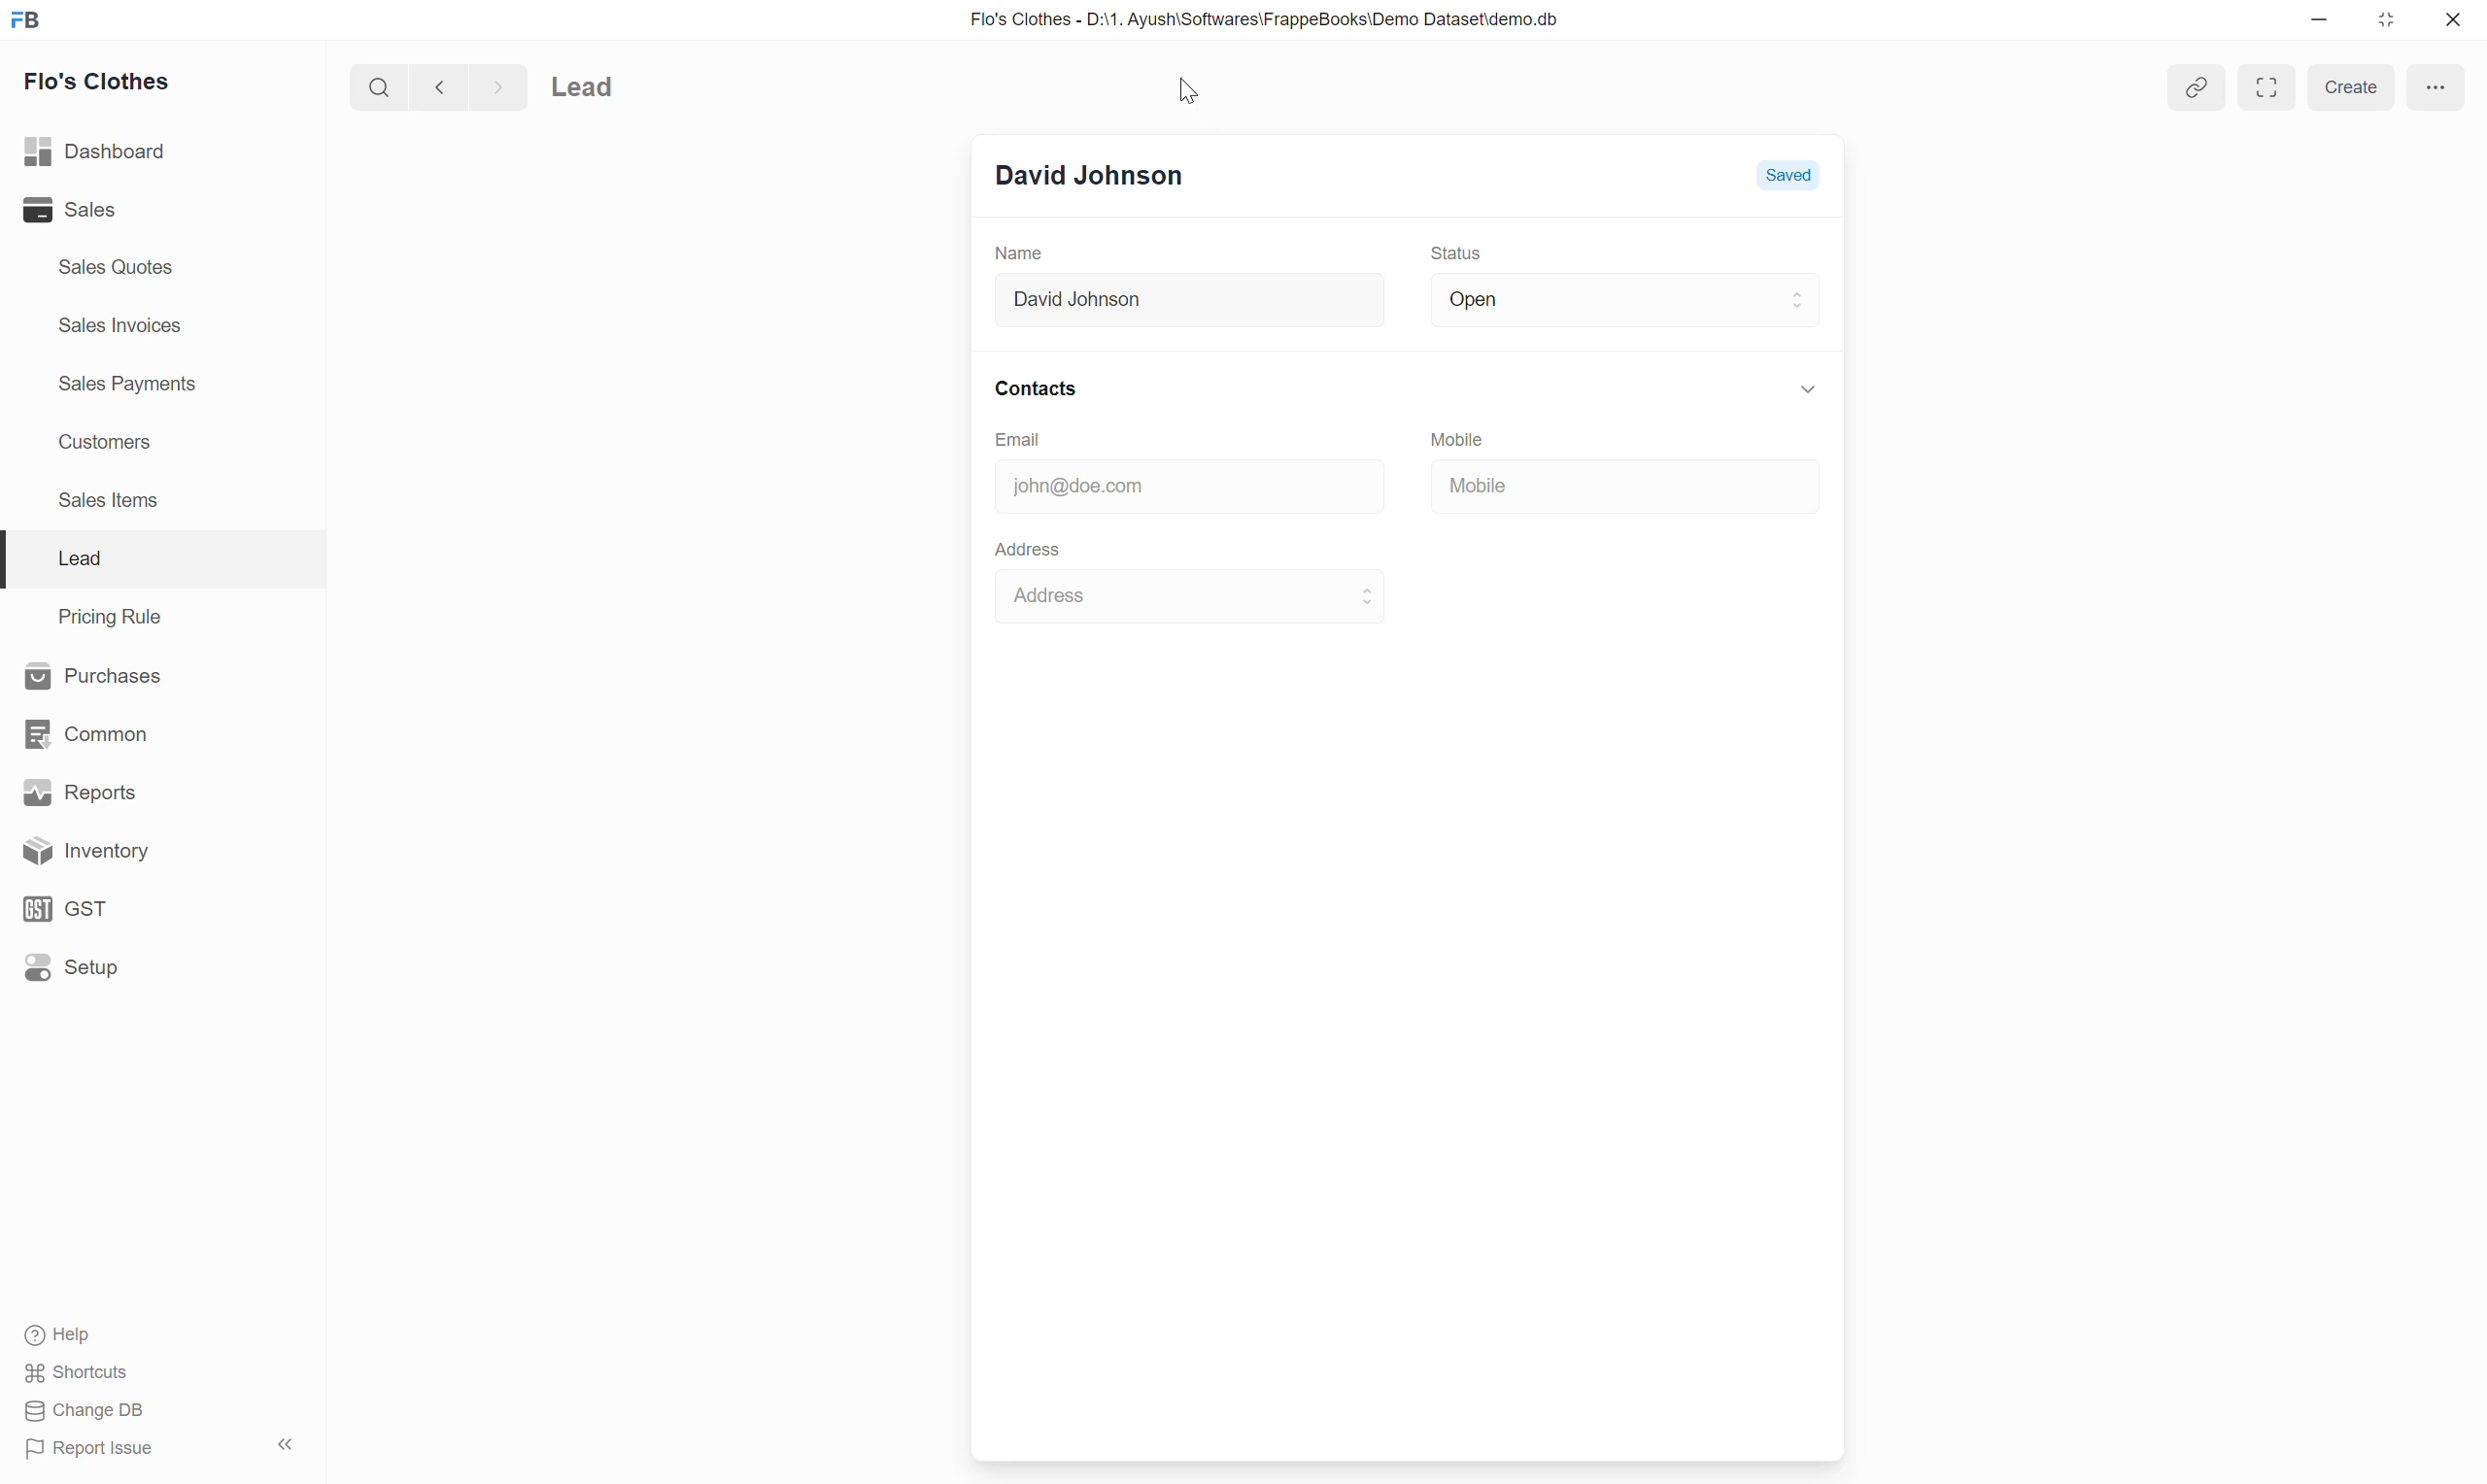  What do you see at coordinates (2351, 86) in the screenshot?
I see `create` at bounding box center [2351, 86].